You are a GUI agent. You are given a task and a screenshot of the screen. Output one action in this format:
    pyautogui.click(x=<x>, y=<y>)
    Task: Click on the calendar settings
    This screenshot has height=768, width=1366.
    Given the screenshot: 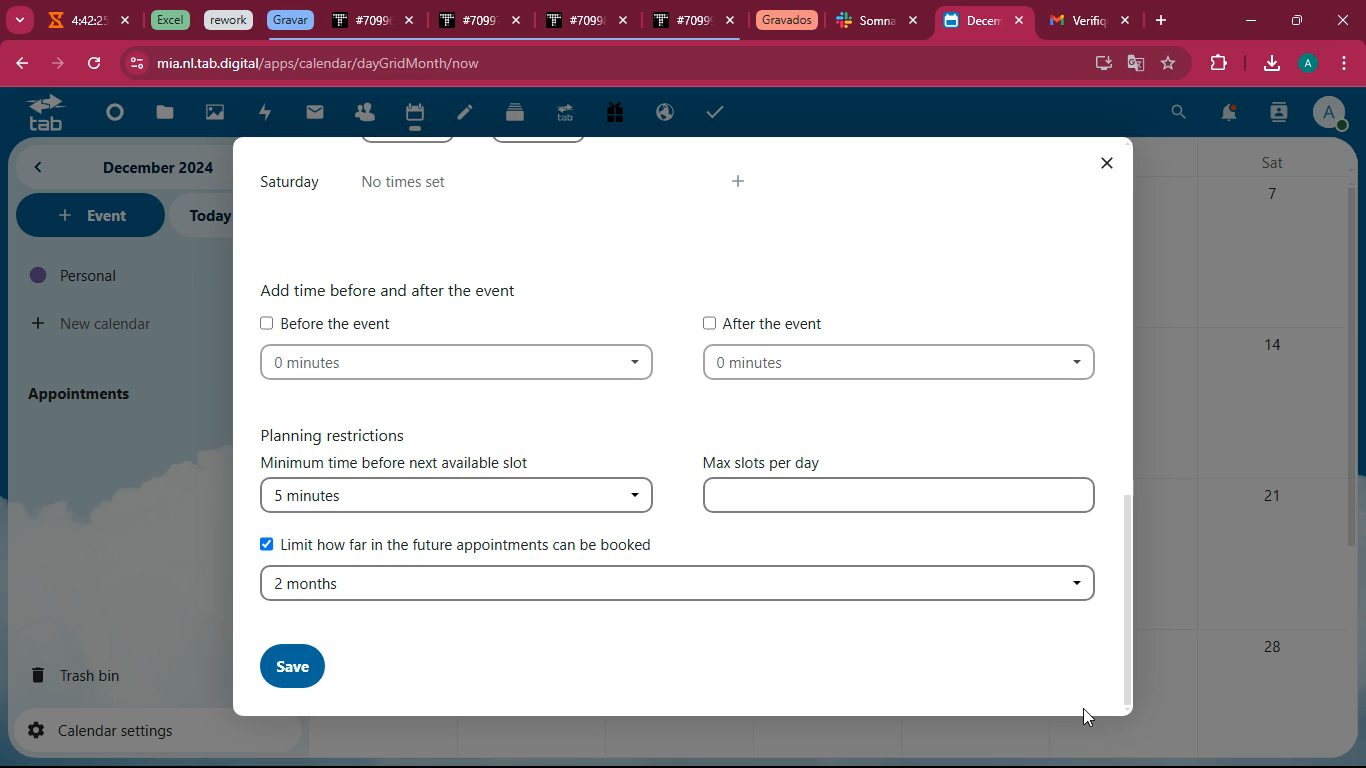 What is the action you would take?
    pyautogui.click(x=110, y=729)
    